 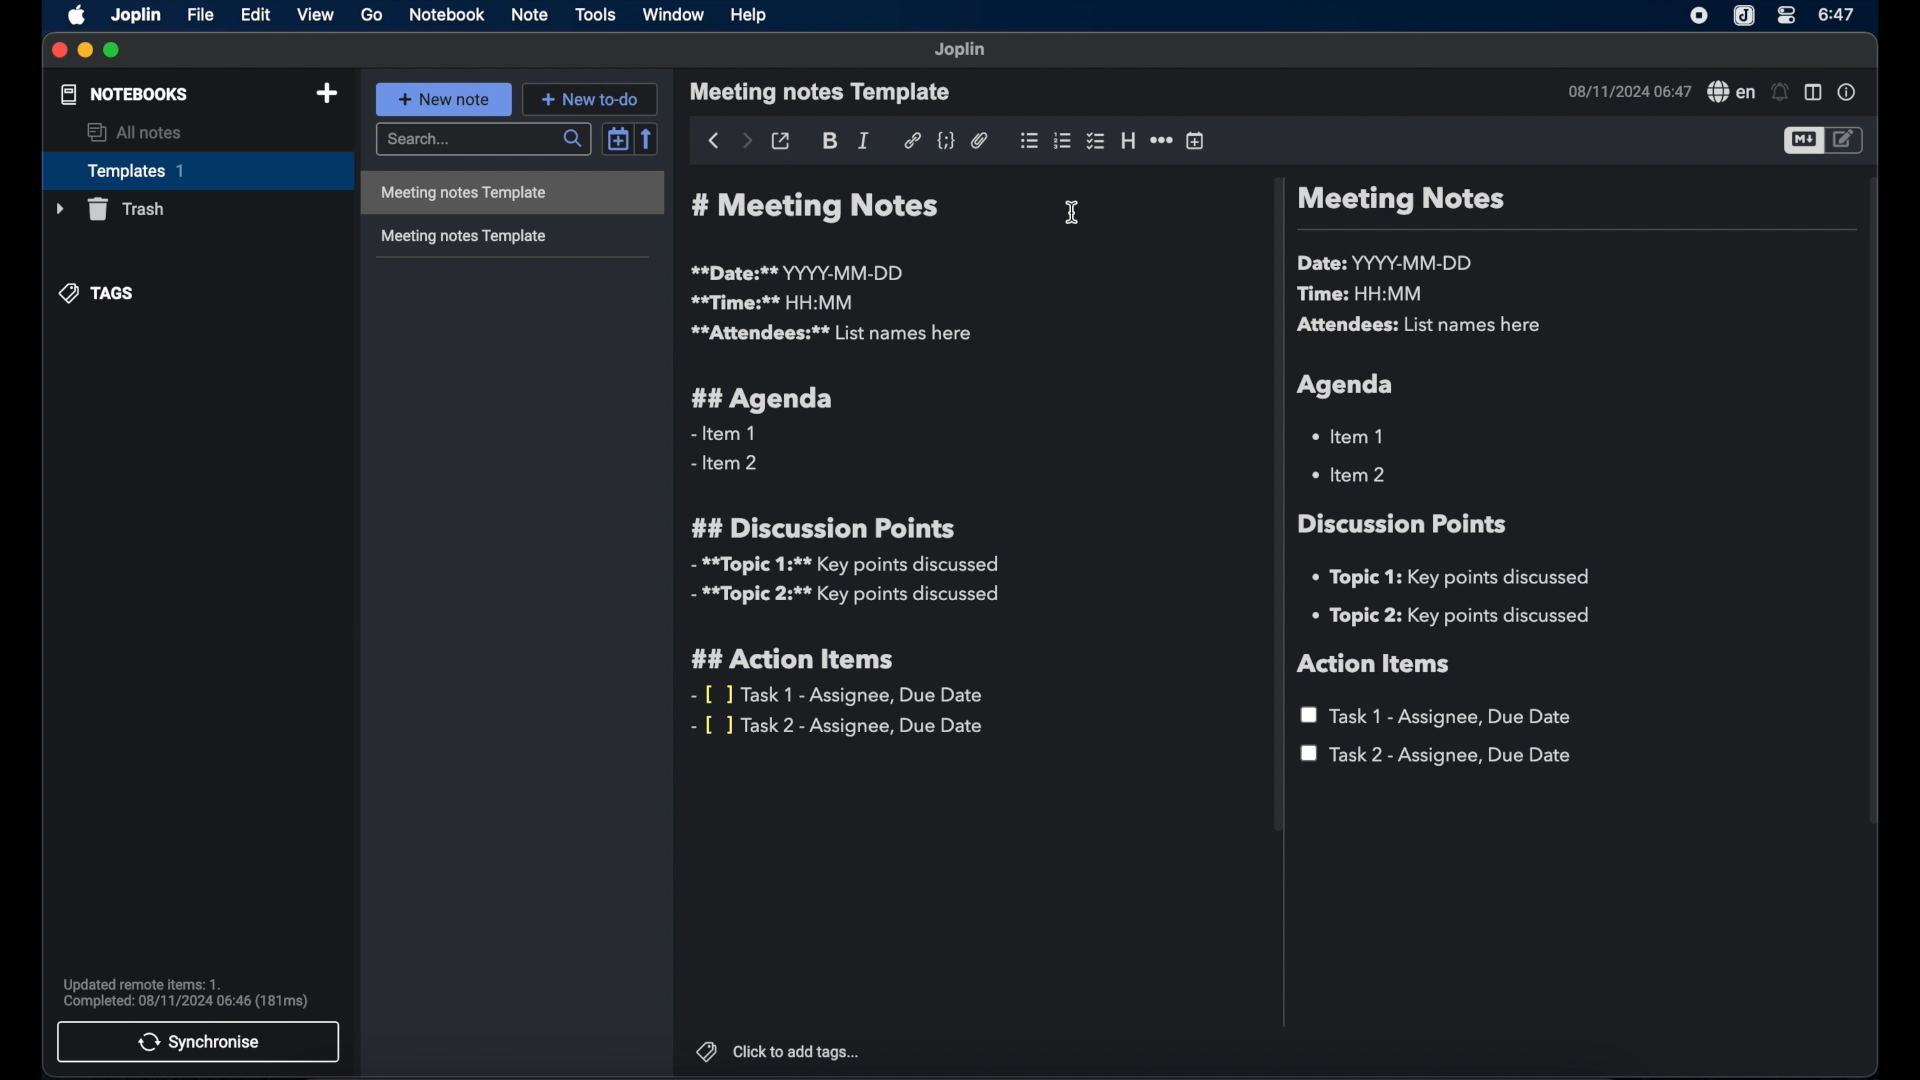 What do you see at coordinates (839, 695) in the screenshot?
I see `- [ ] task 1- assignee, due date` at bounding box center [839, 695].